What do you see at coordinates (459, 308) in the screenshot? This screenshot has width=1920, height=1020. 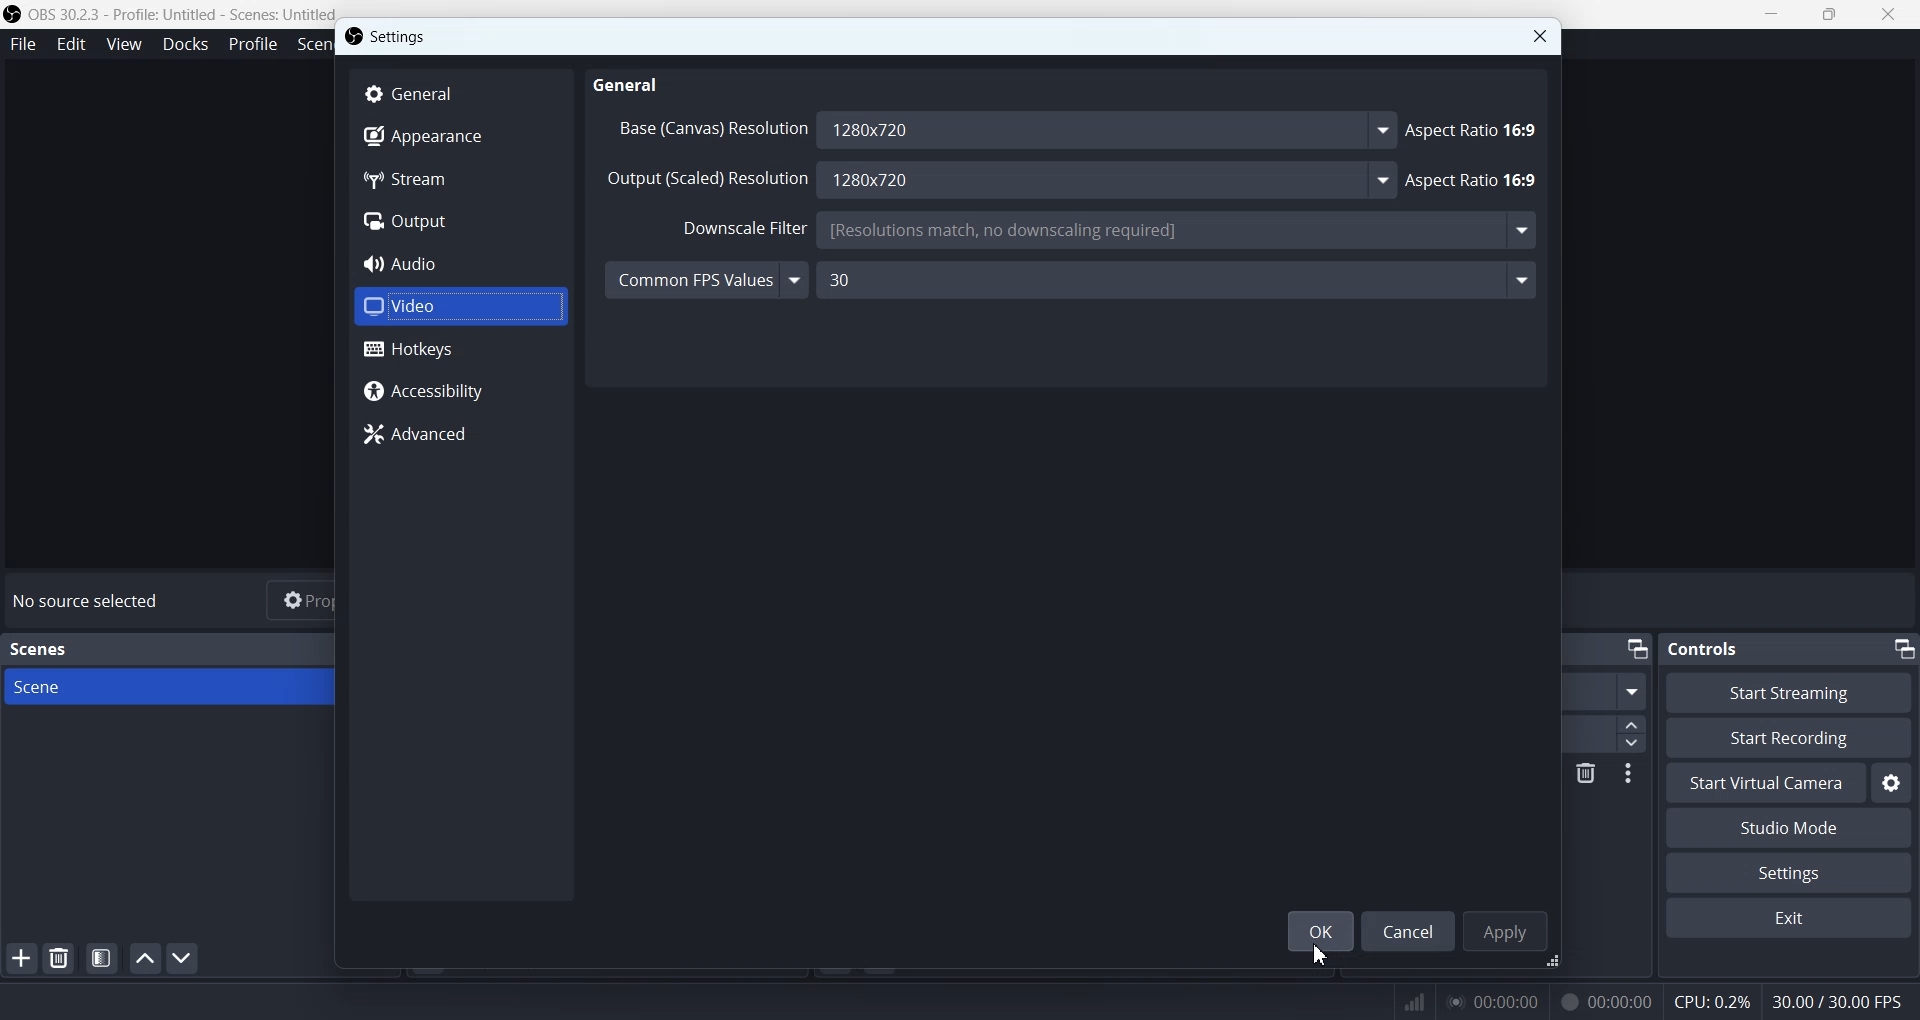 I see `Video` at bounding box center [459, 308].